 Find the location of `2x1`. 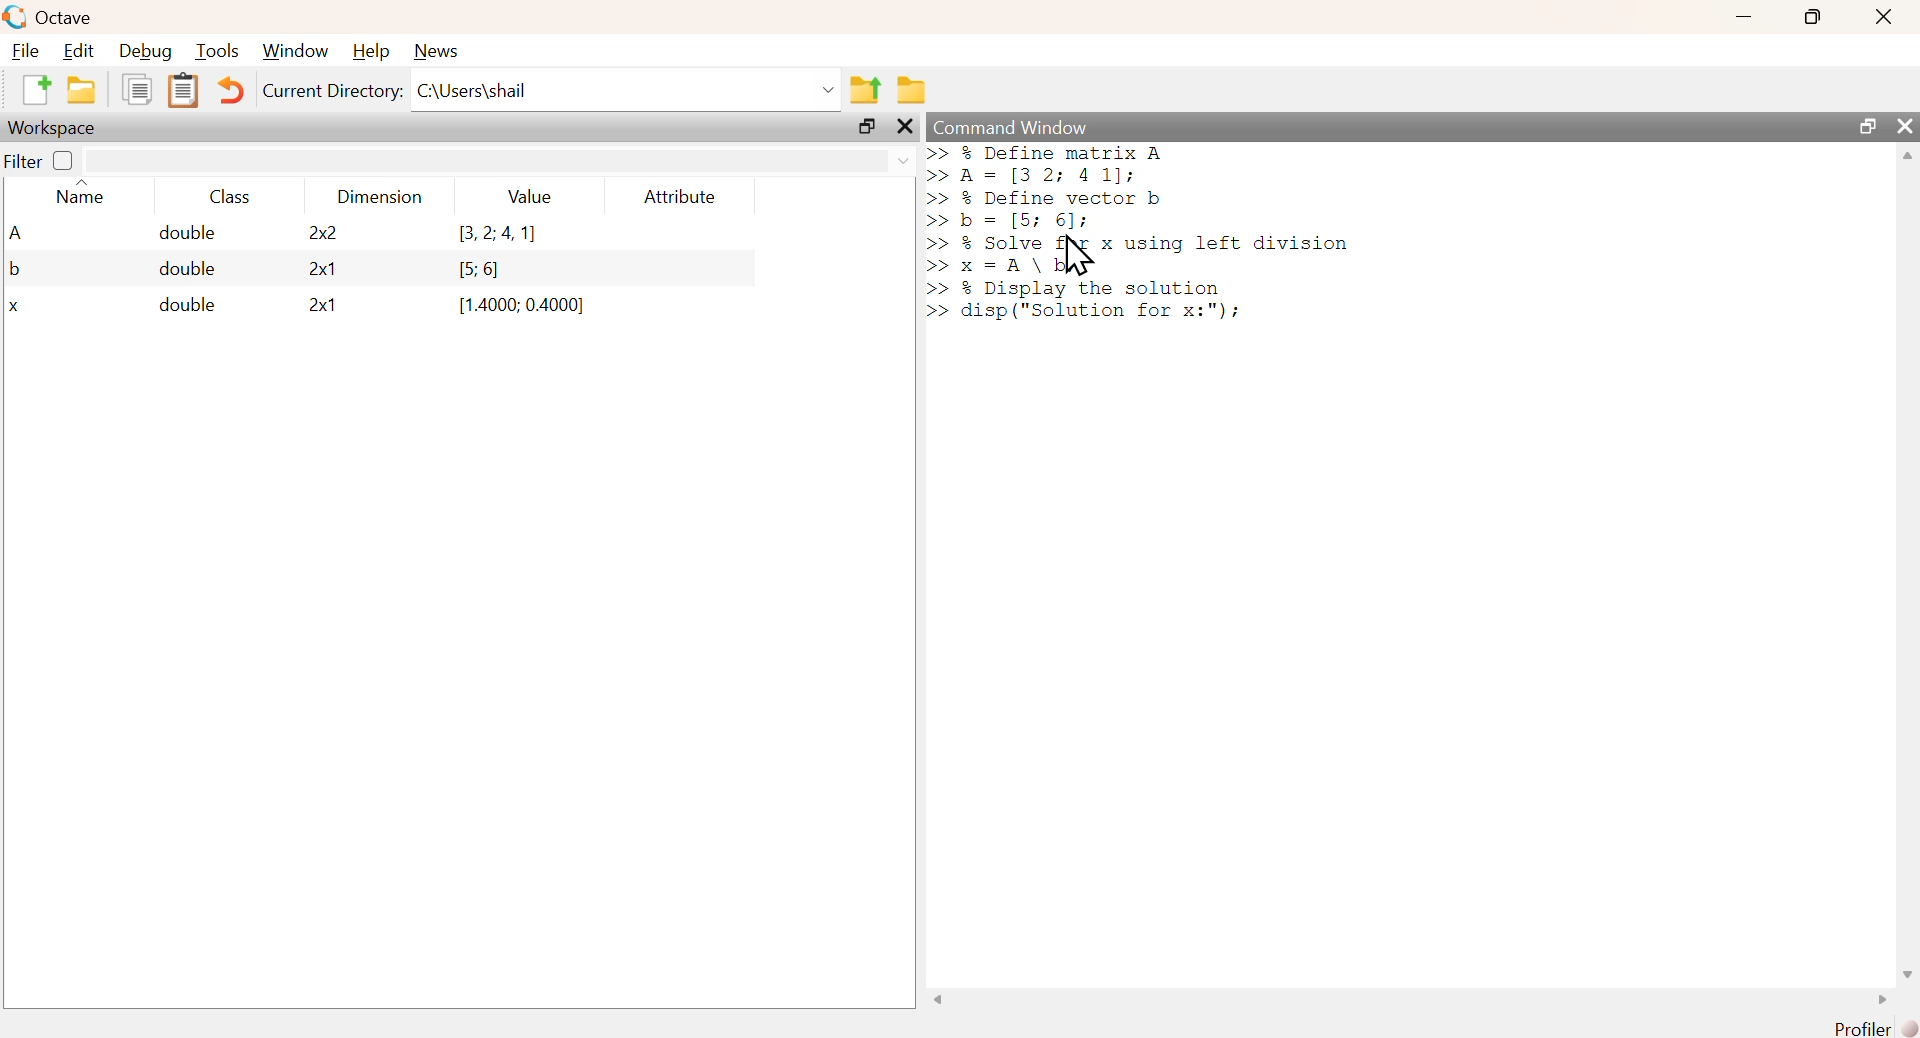

2x1 is located at coordinates (314, 308).